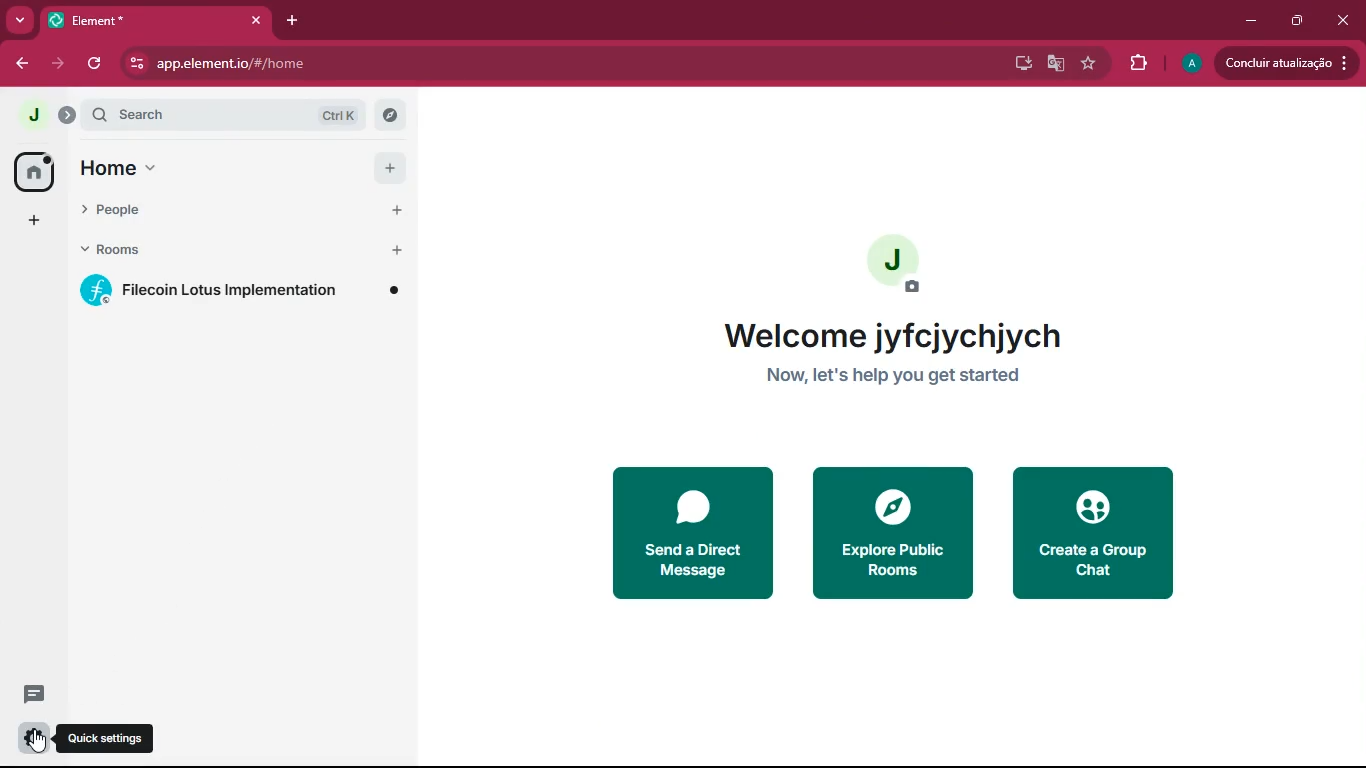  I want to click on Now, let's help you get started, so click(893, 375).